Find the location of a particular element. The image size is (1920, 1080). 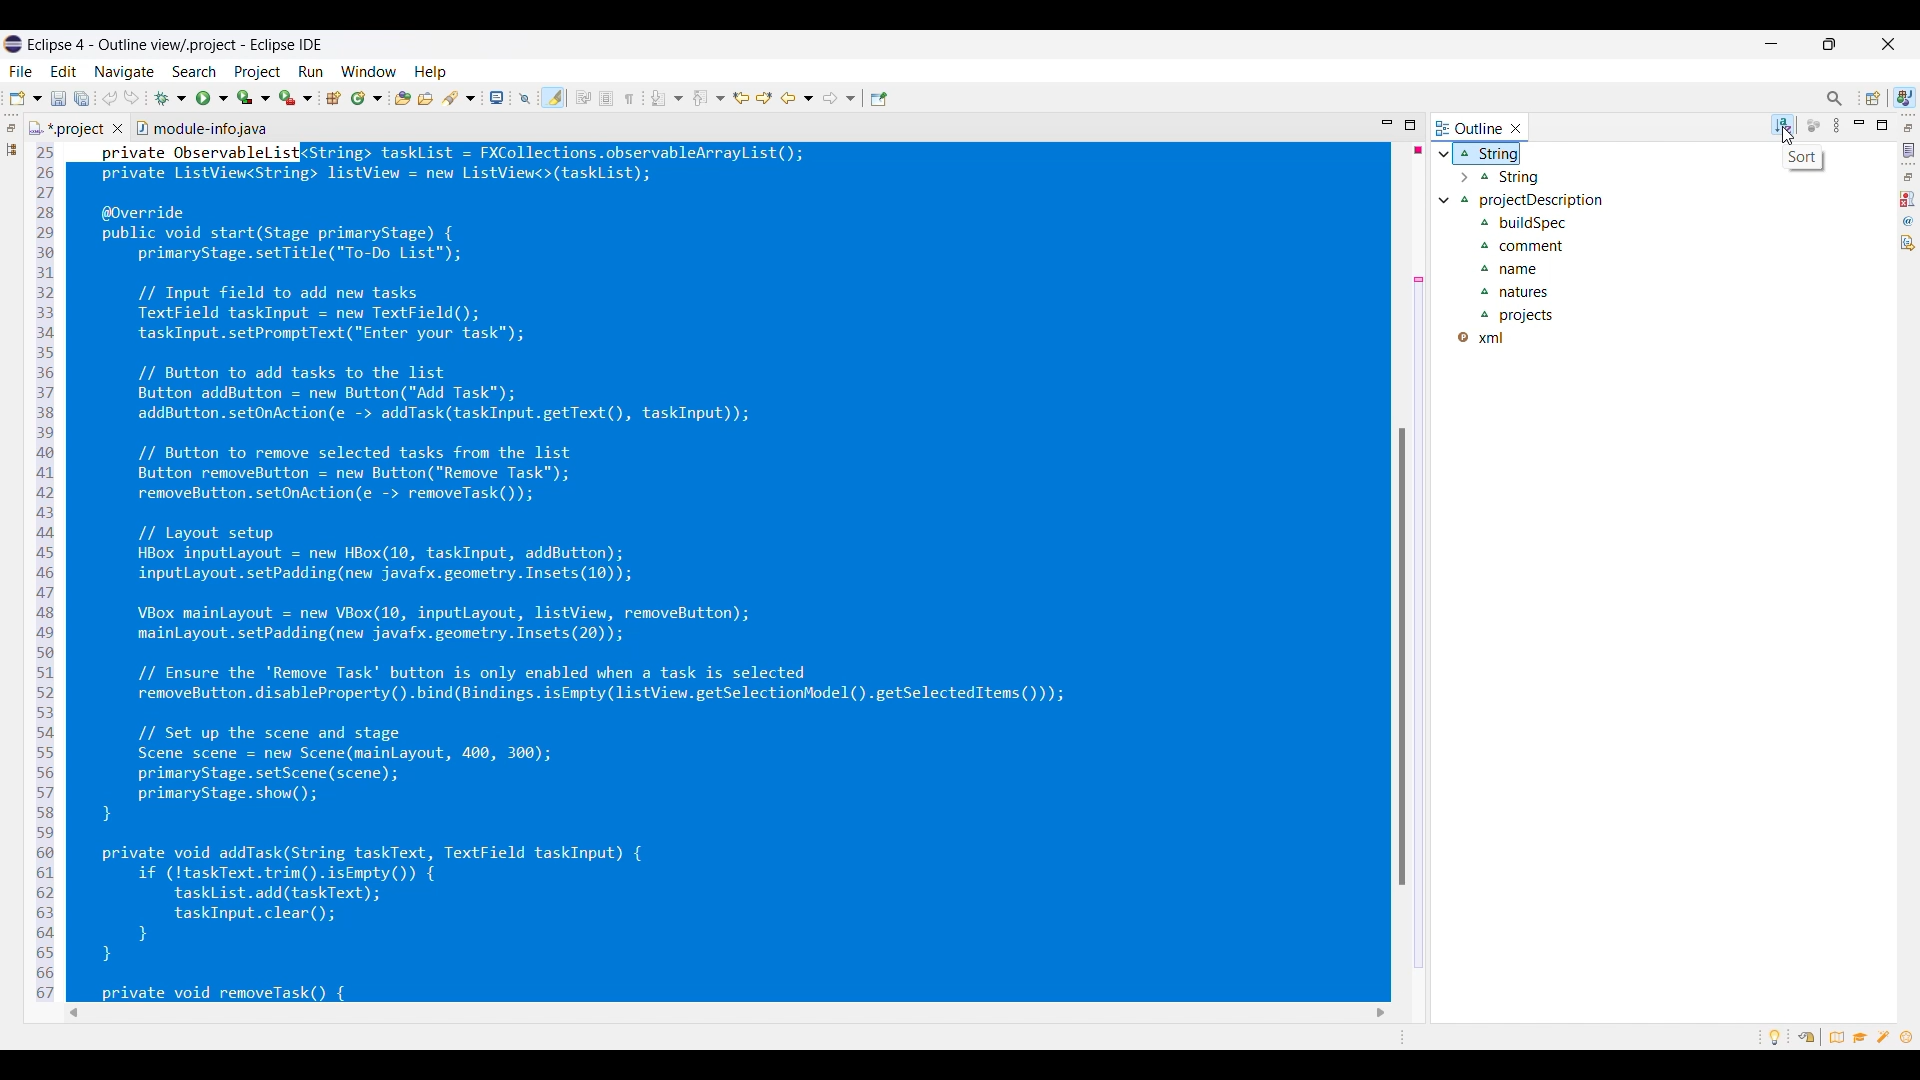

Toggle highlight current selection is located at coordinates (553, 98).